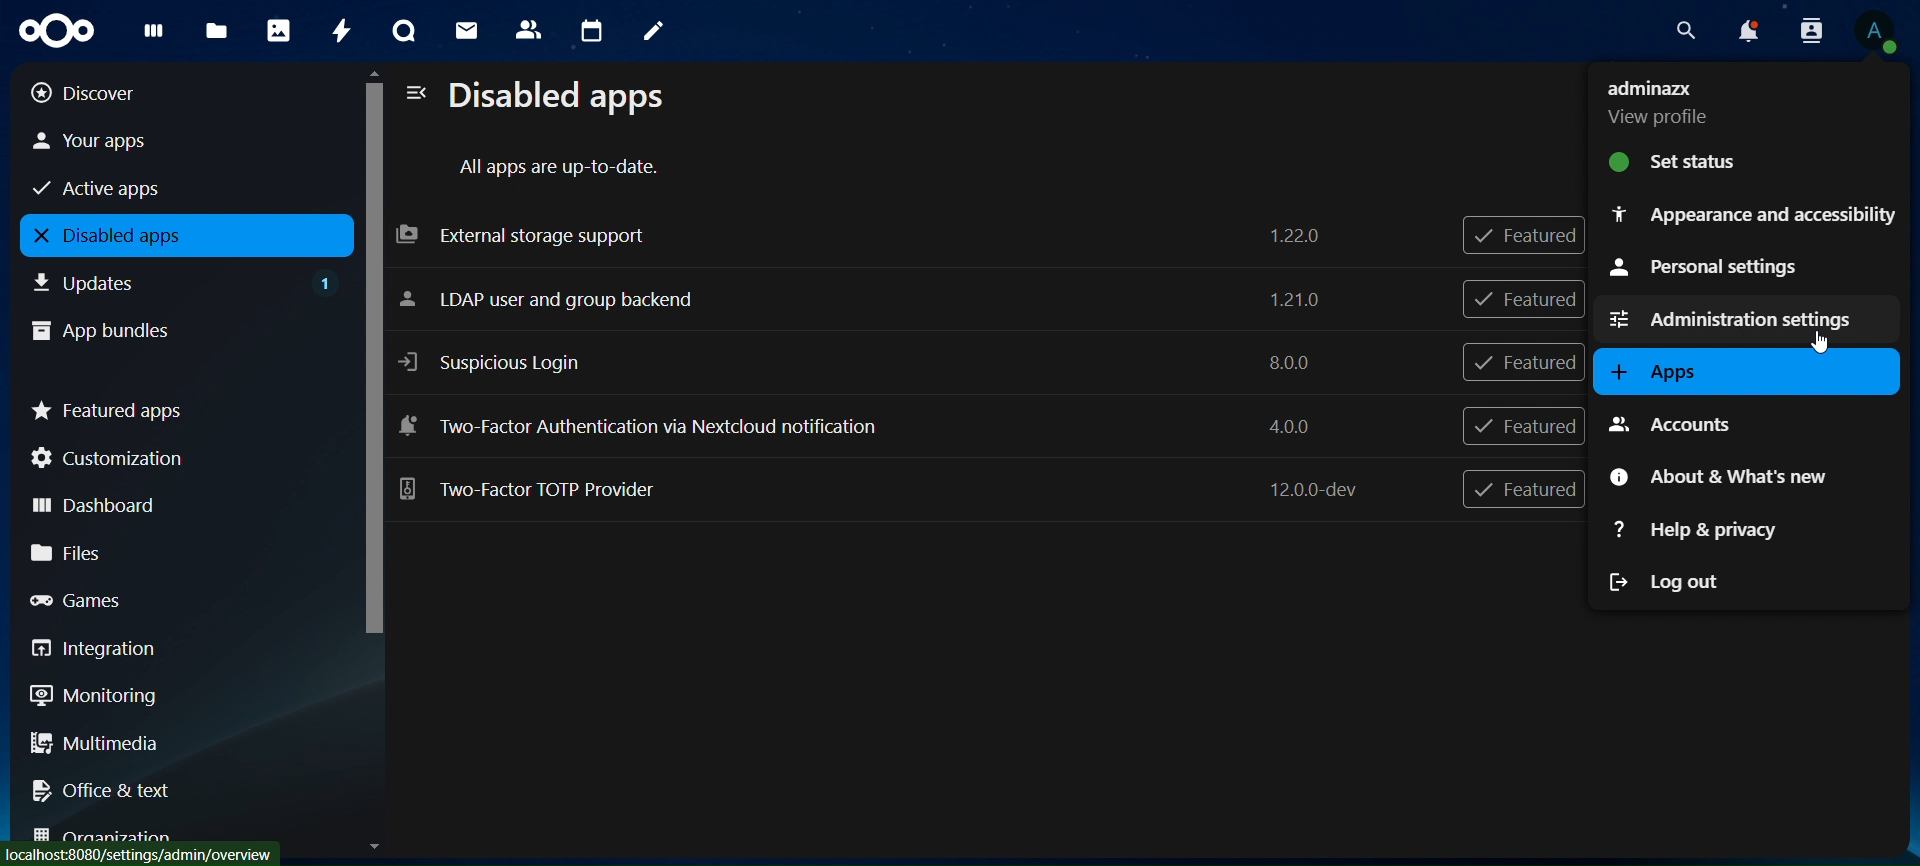  I want to click on mail, so click(466, 28).